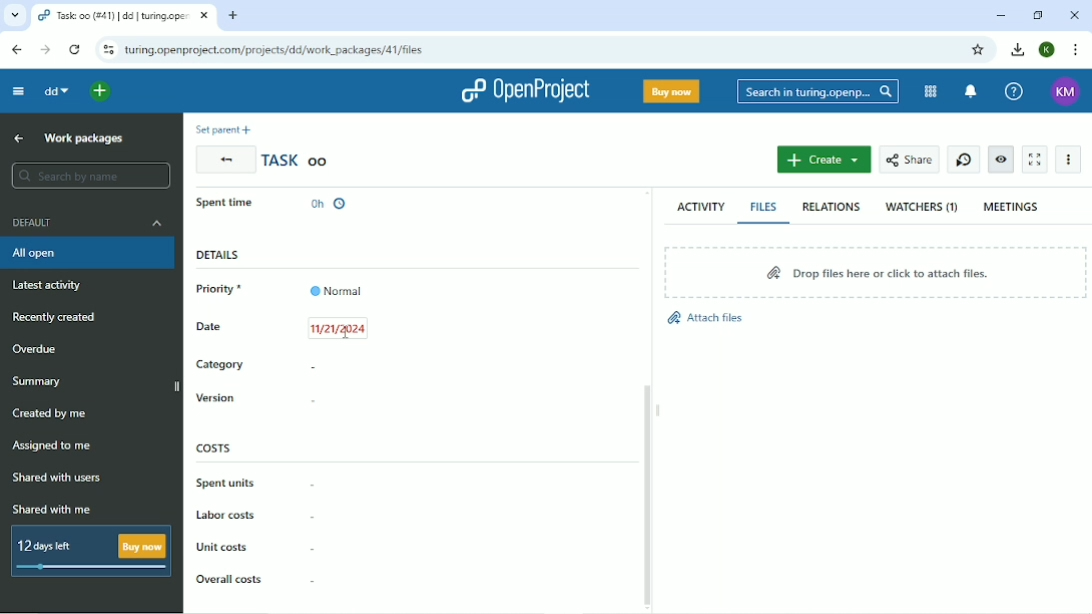 The height and width of the screenshot is (614, 1092). I want to click on Unit costs, so click(223, 546).